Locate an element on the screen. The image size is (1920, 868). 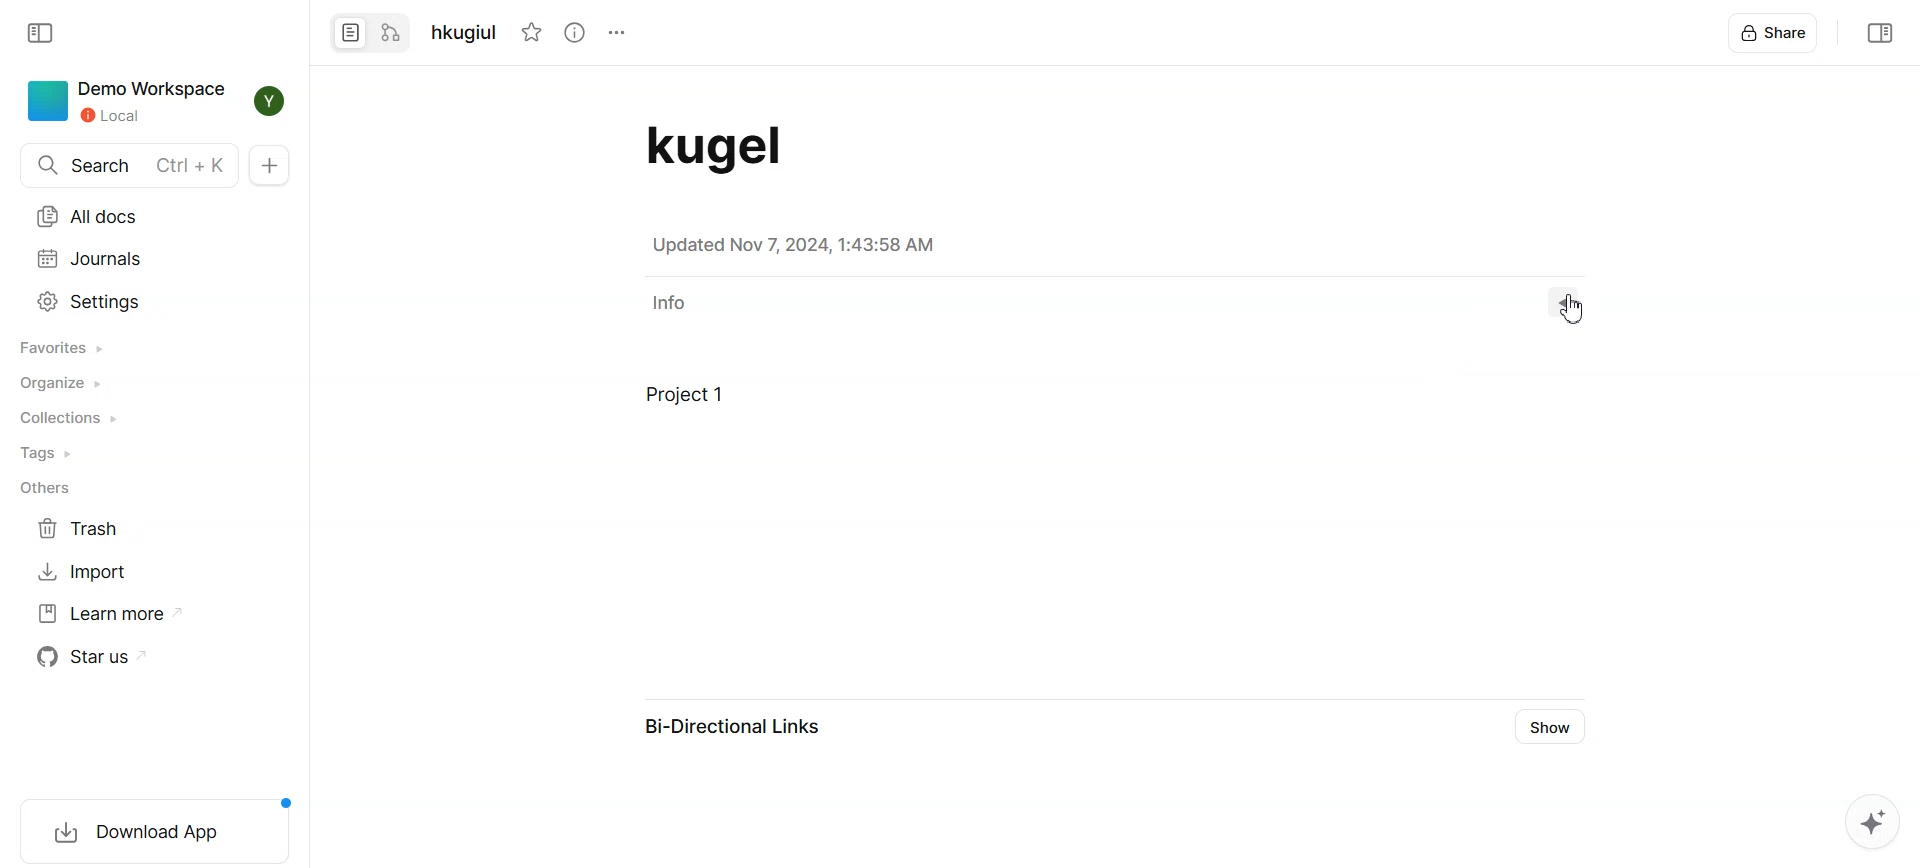
Project 1 is located at coordinates (887, 407).